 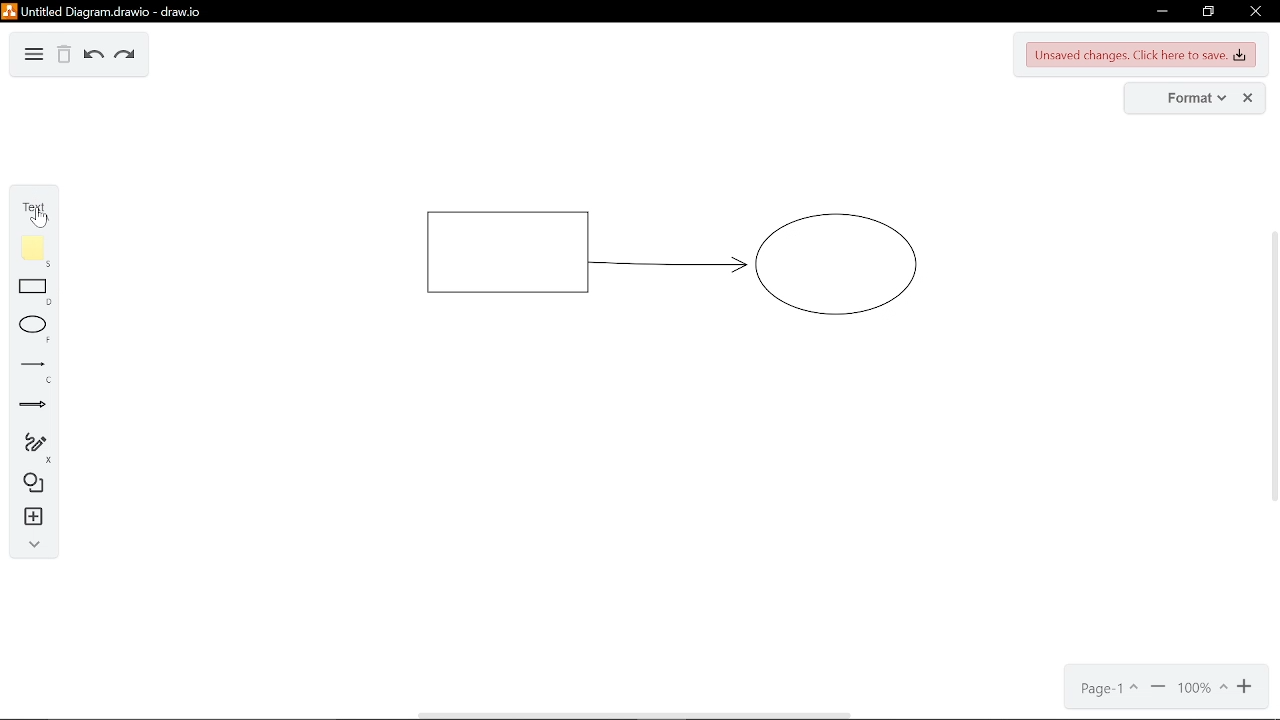 I want to click on insert, so click(x=36, y=517).